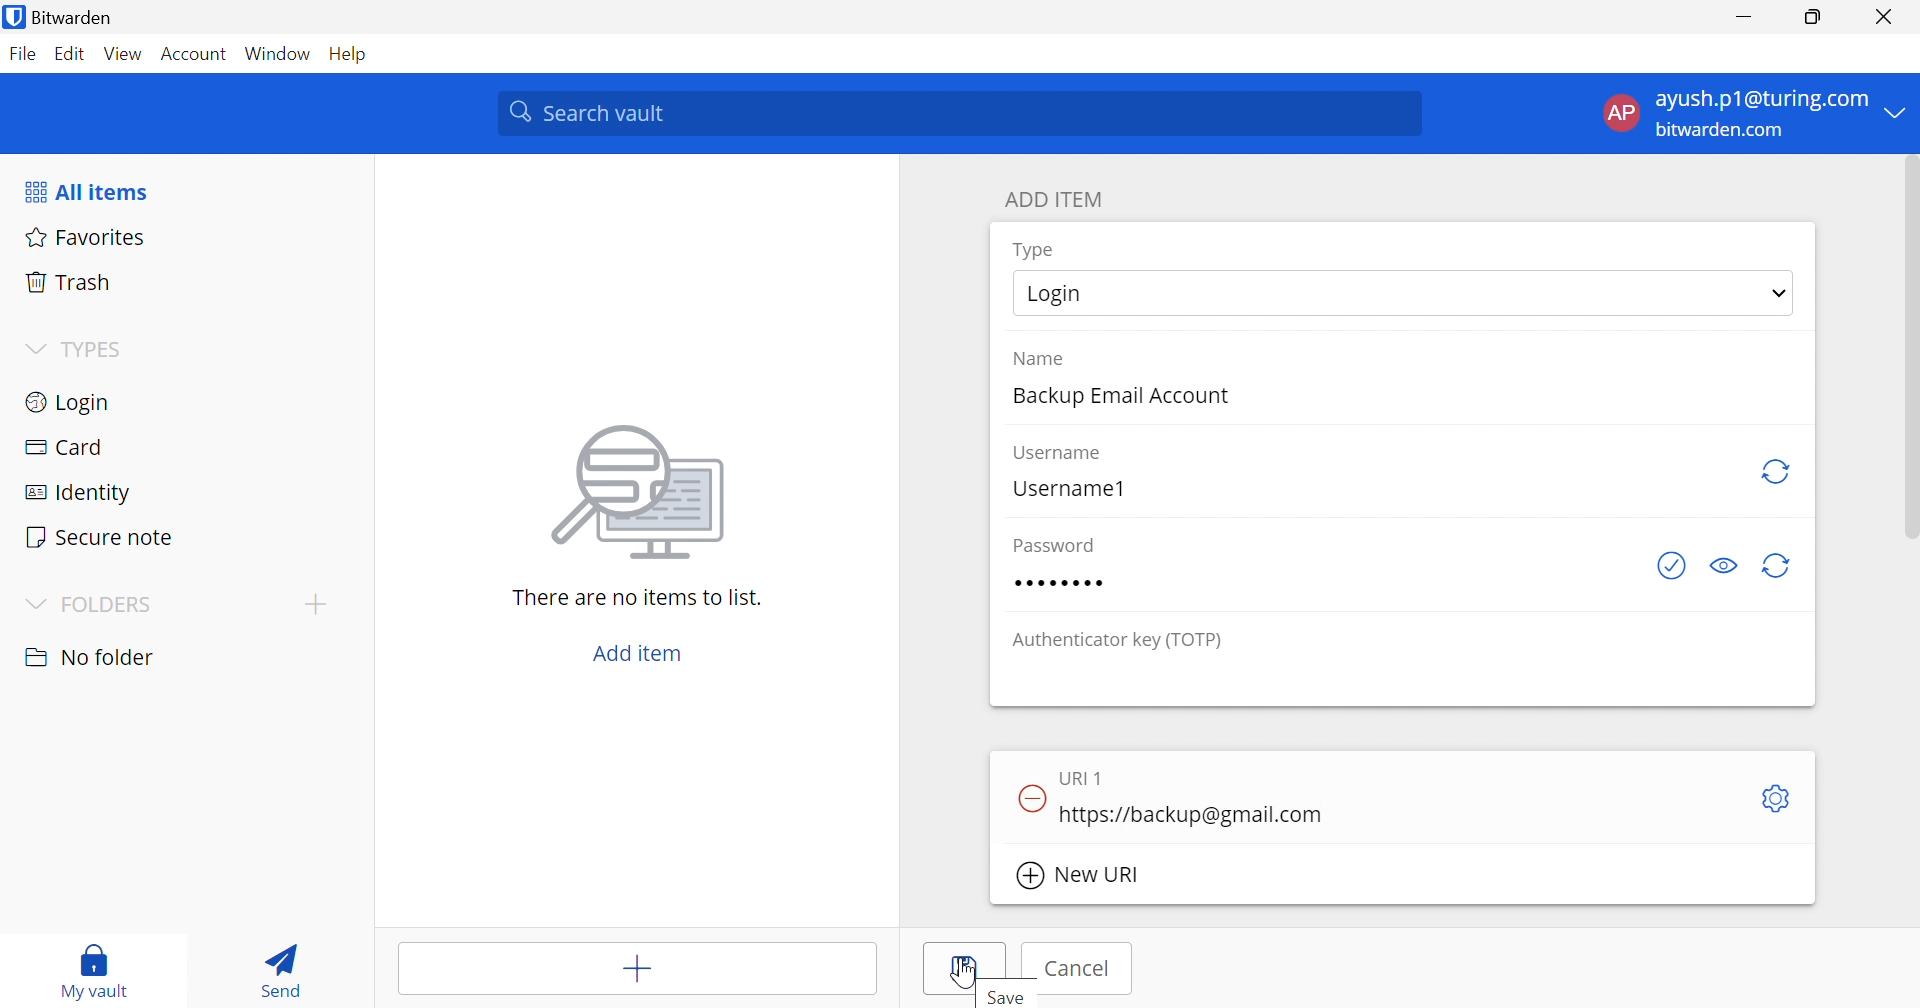 The image size is (1920, 1008). I want to click on ayush.p1@gmail.com, so click(1759, 99).